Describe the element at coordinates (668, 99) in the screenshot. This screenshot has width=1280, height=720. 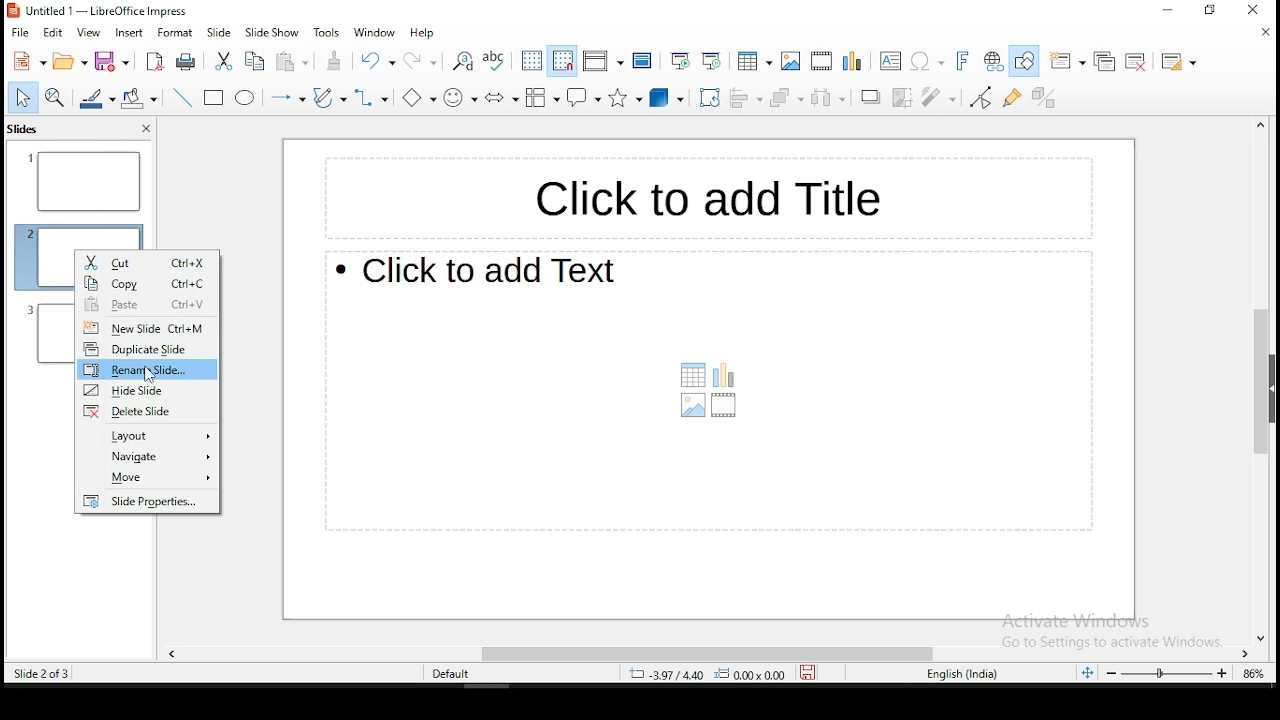
I see `3D shapes` at that location.